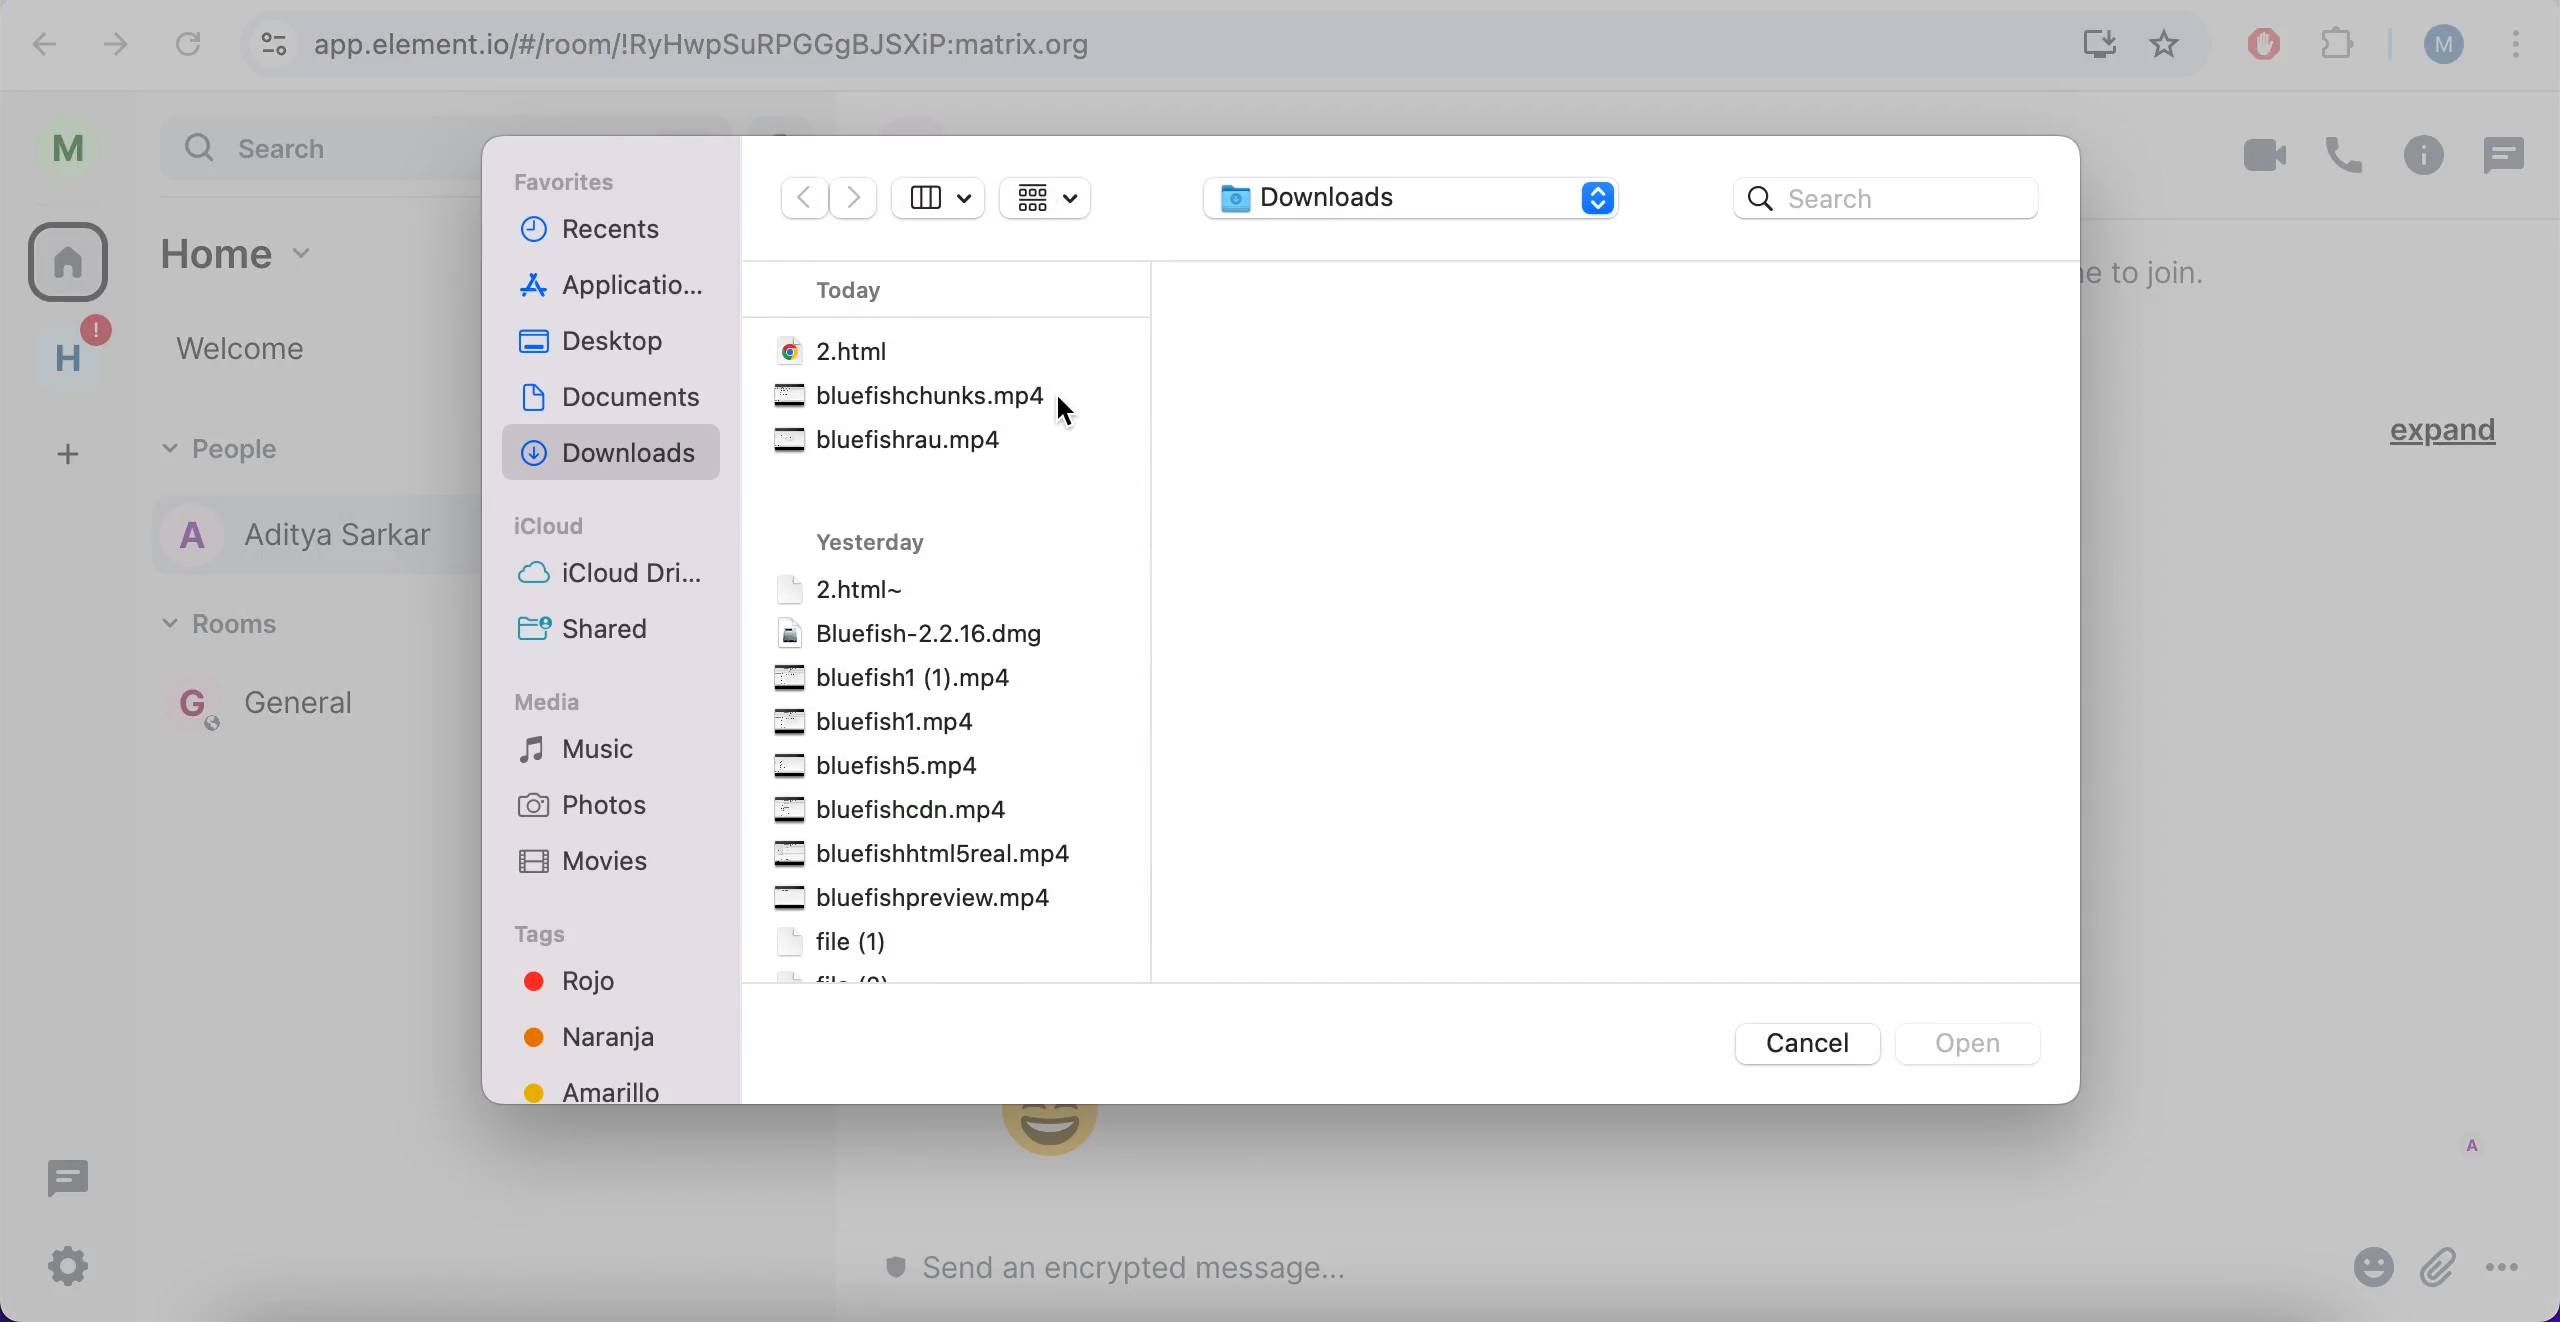 The image size is (2560, 1322). What do you see at coordinates (2342, 155) in the screenshot?
I see `call` at bounding box center [2342, 155].